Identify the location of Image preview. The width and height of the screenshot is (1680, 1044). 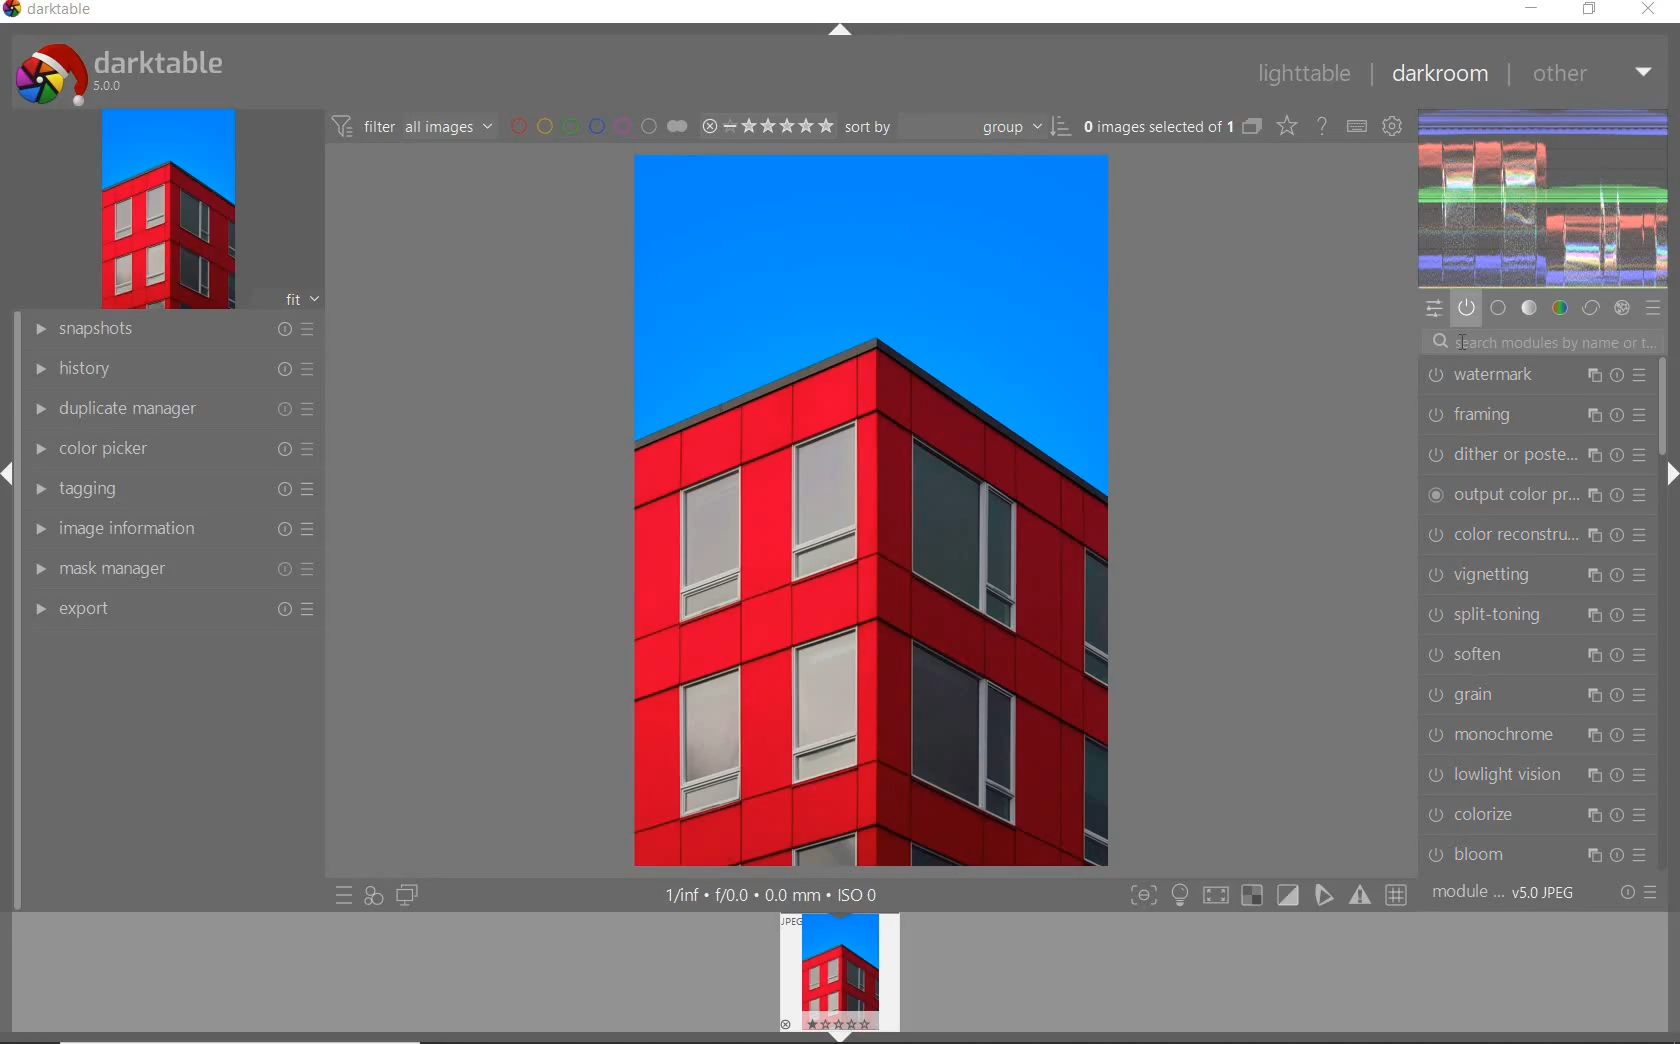
(830, 969).